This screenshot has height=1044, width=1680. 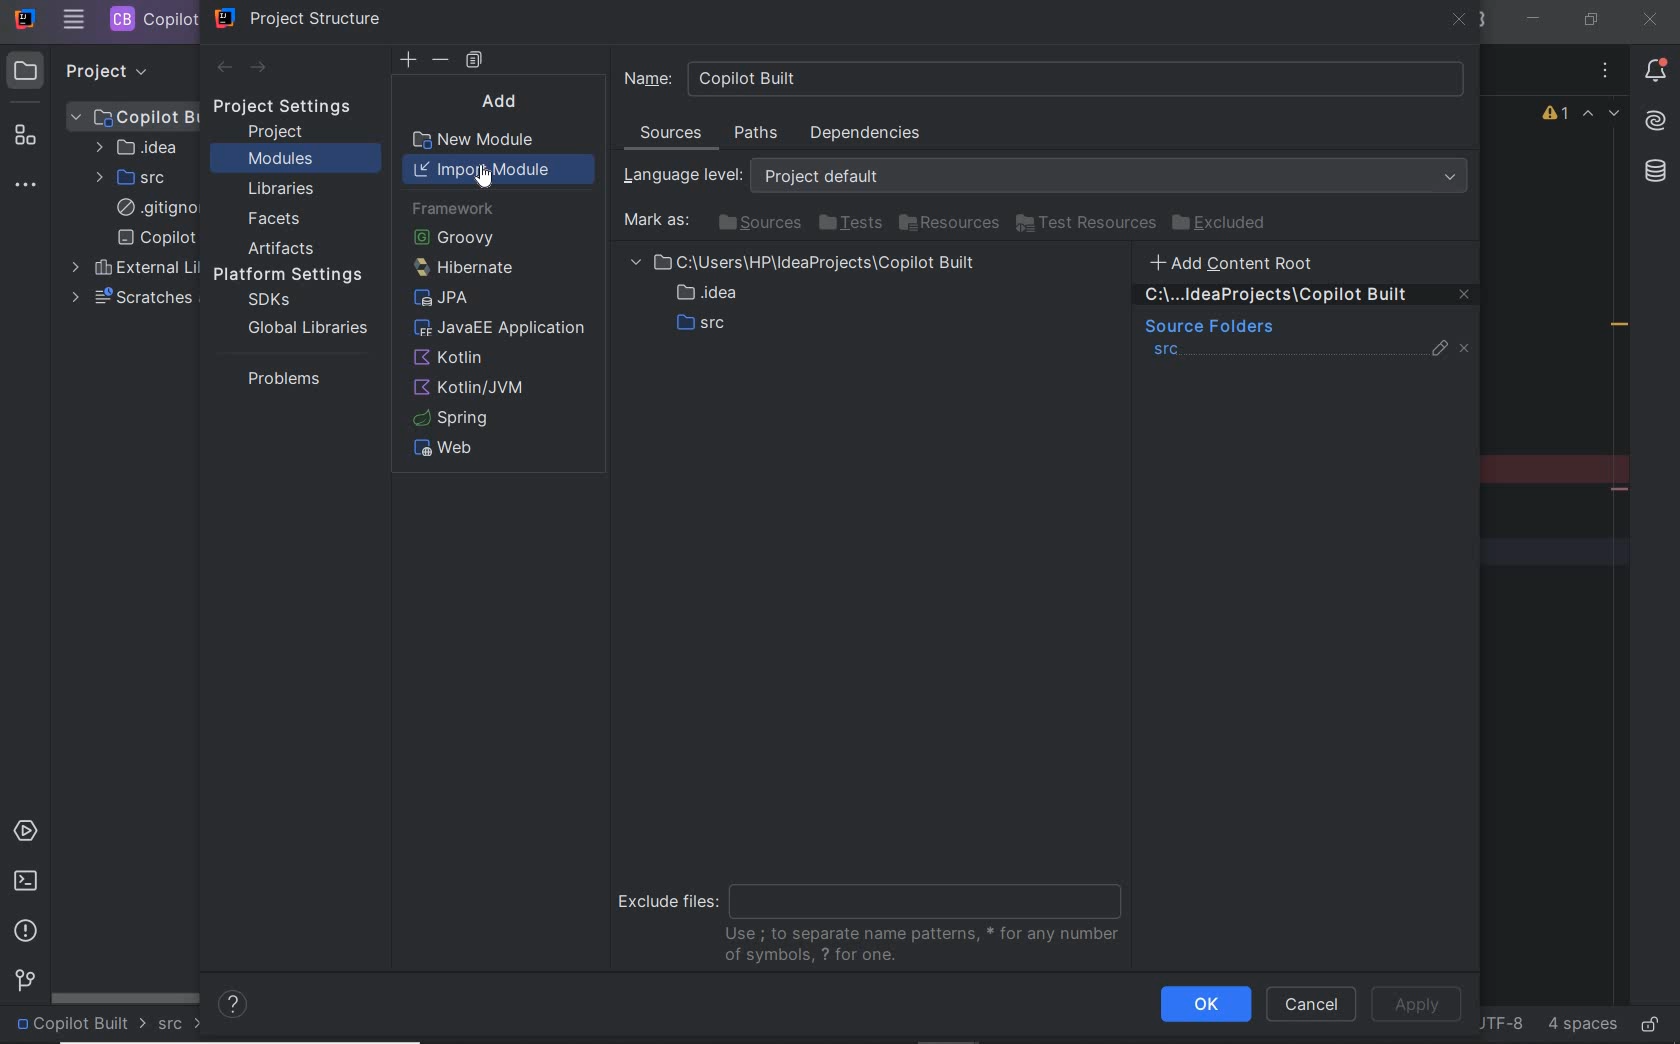 What do you see at coordinates (260, 69) in the screenshot?
I see `next` at bounding box center [260, 69].